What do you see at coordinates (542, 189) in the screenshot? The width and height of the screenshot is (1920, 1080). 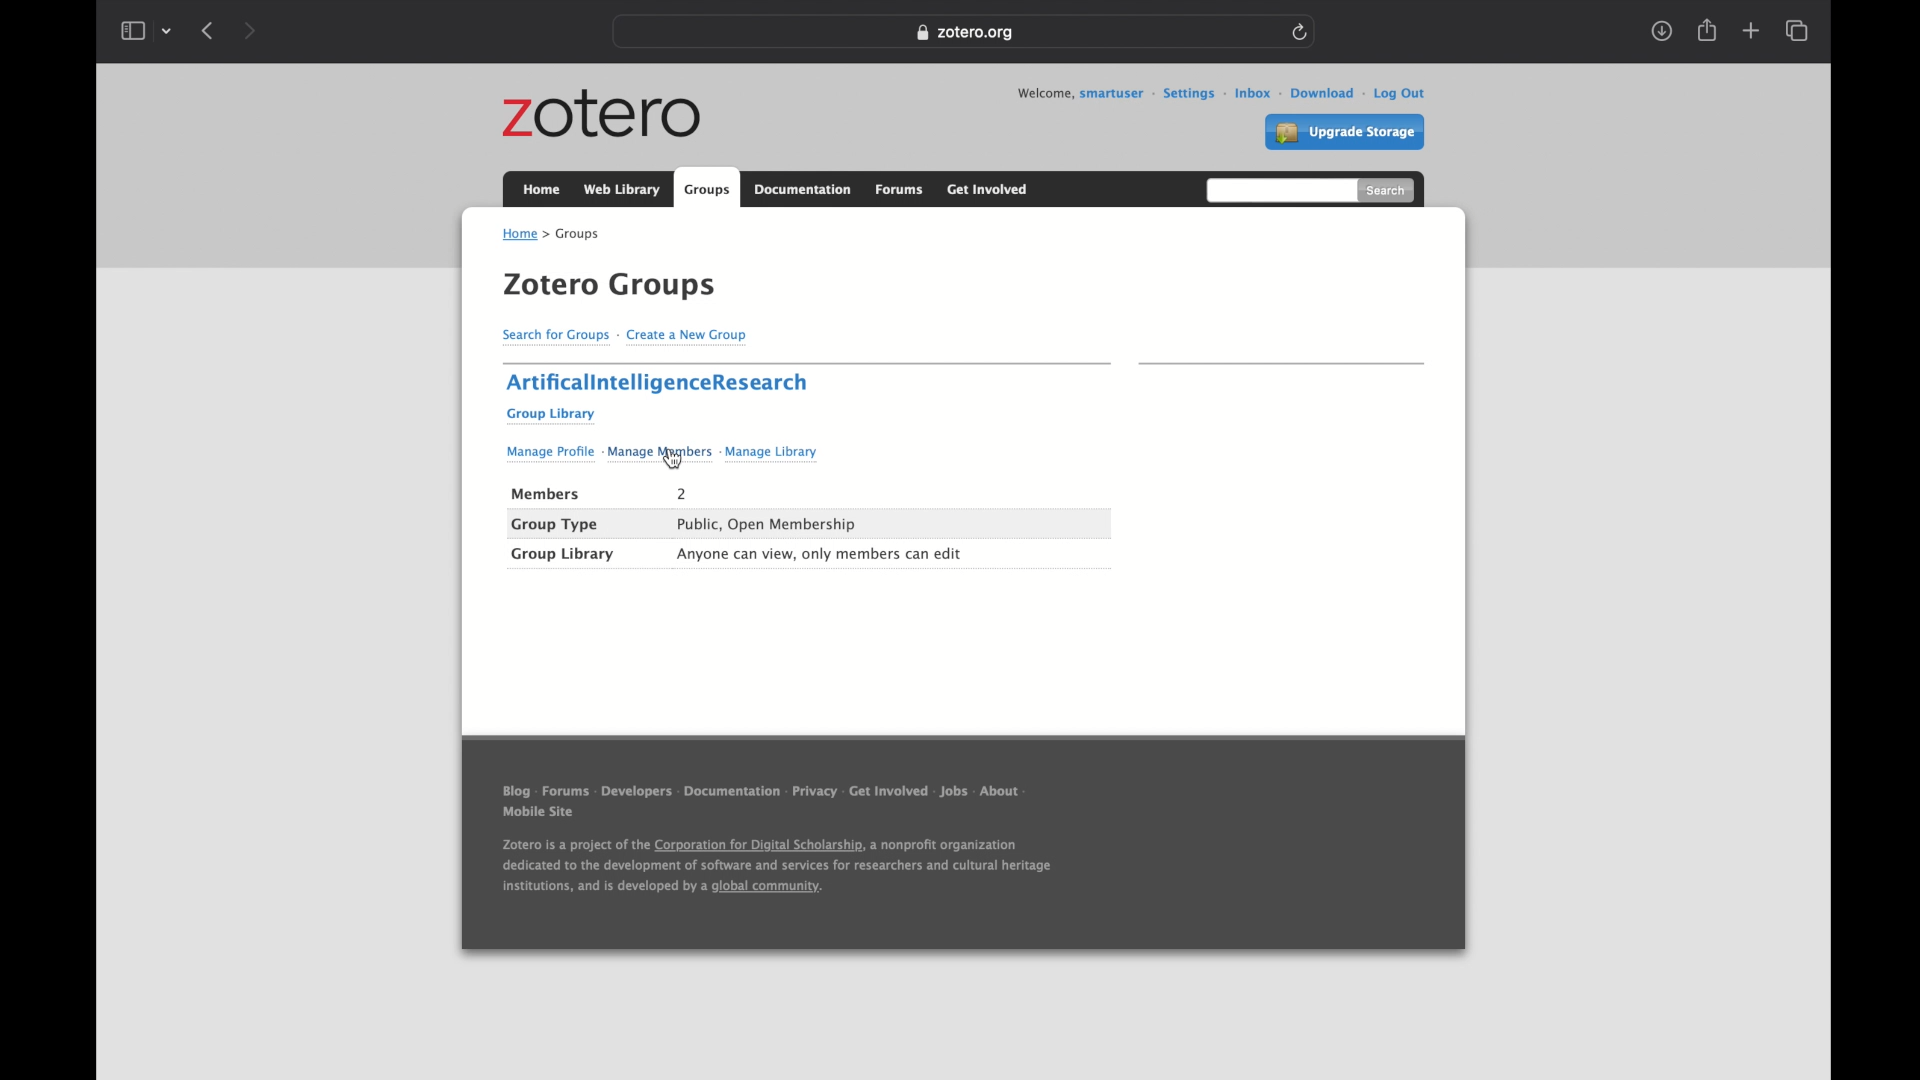 I see `home` at bounding box center [542, 189].